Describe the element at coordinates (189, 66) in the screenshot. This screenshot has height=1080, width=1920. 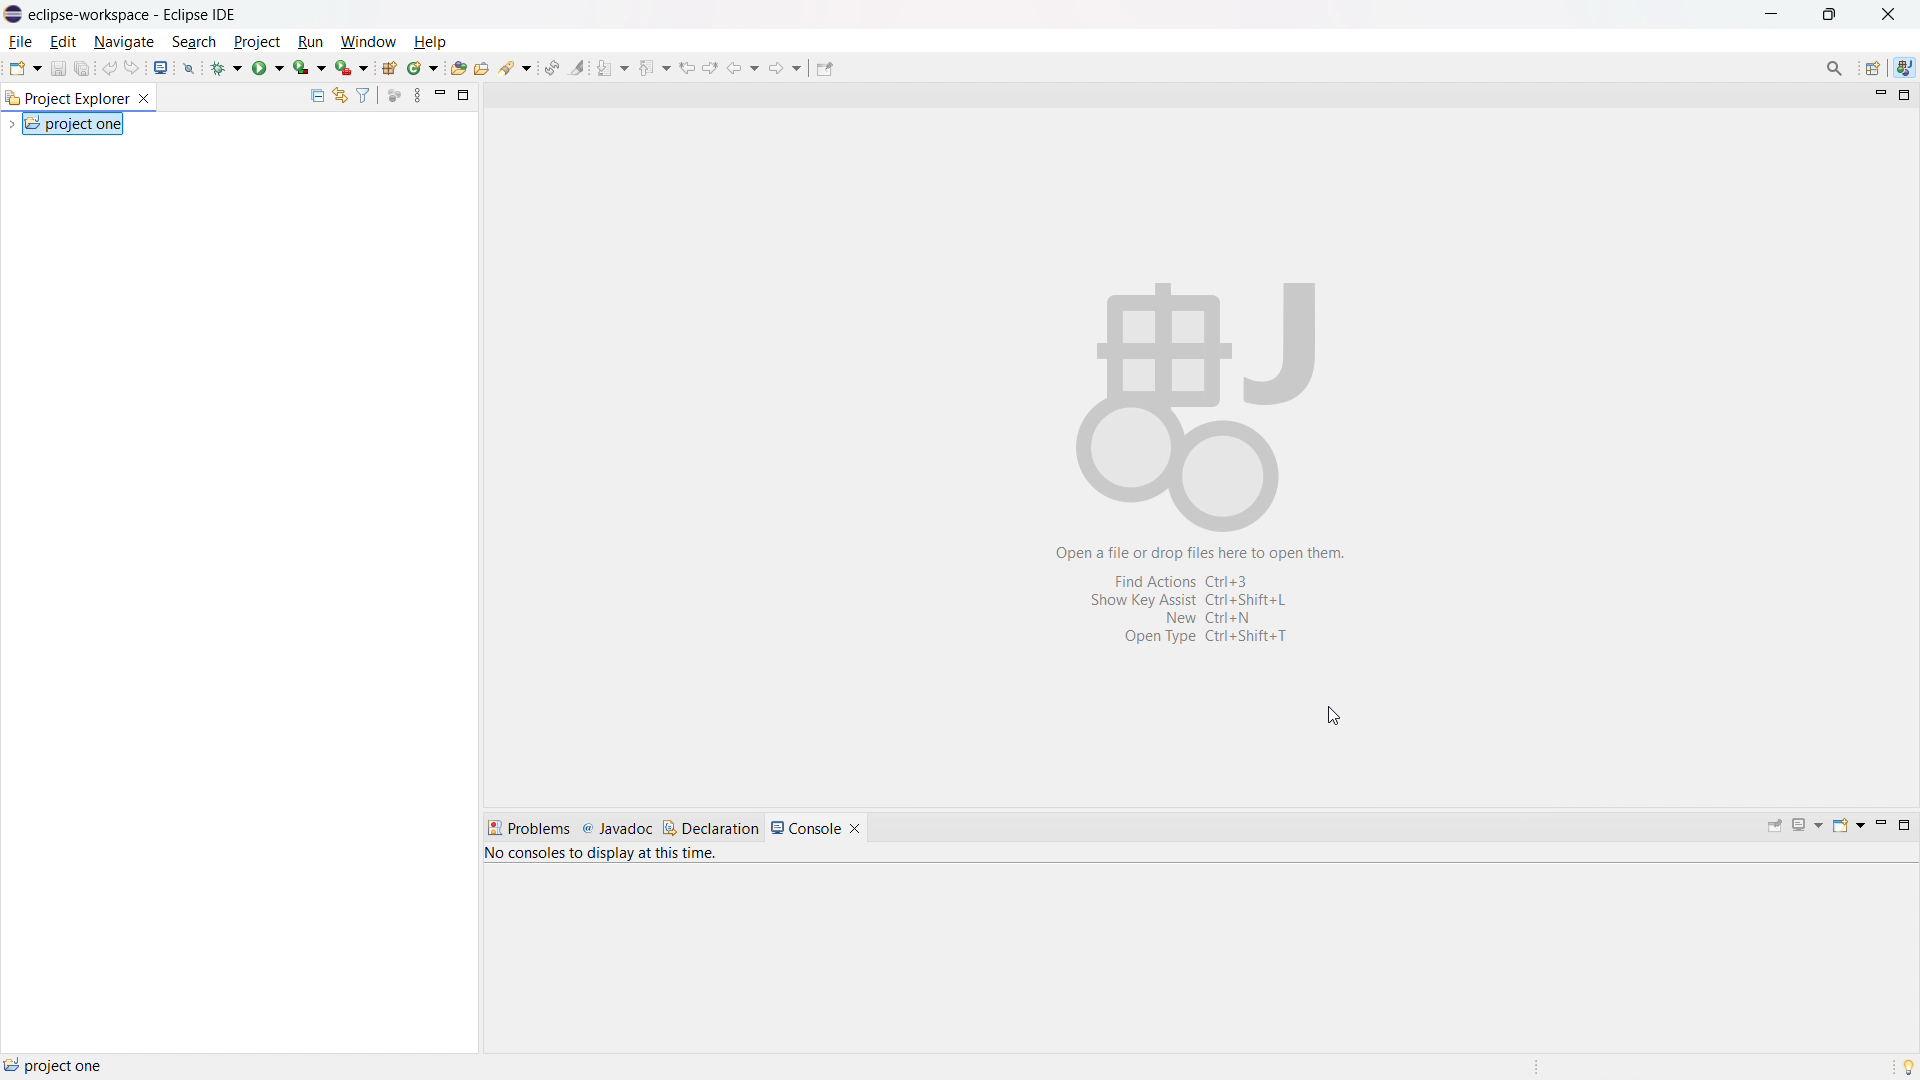
I see `skip all breakpoint` at that location.